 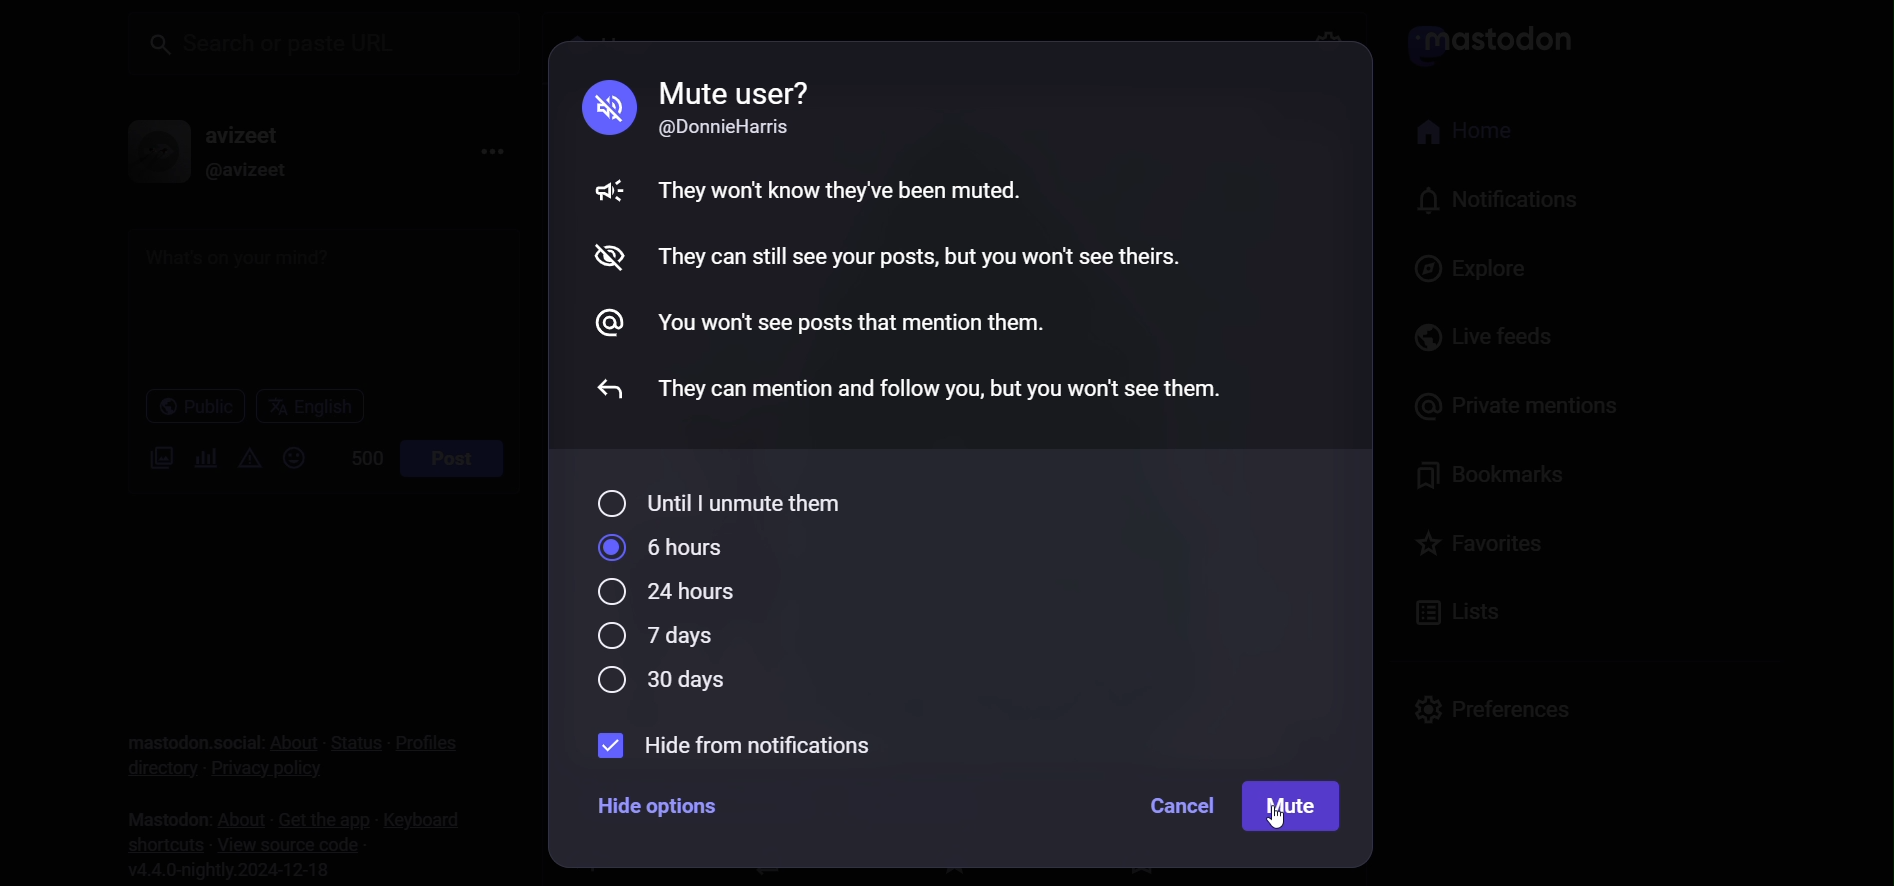 I want to click on mention, so click(x=615, y=323).